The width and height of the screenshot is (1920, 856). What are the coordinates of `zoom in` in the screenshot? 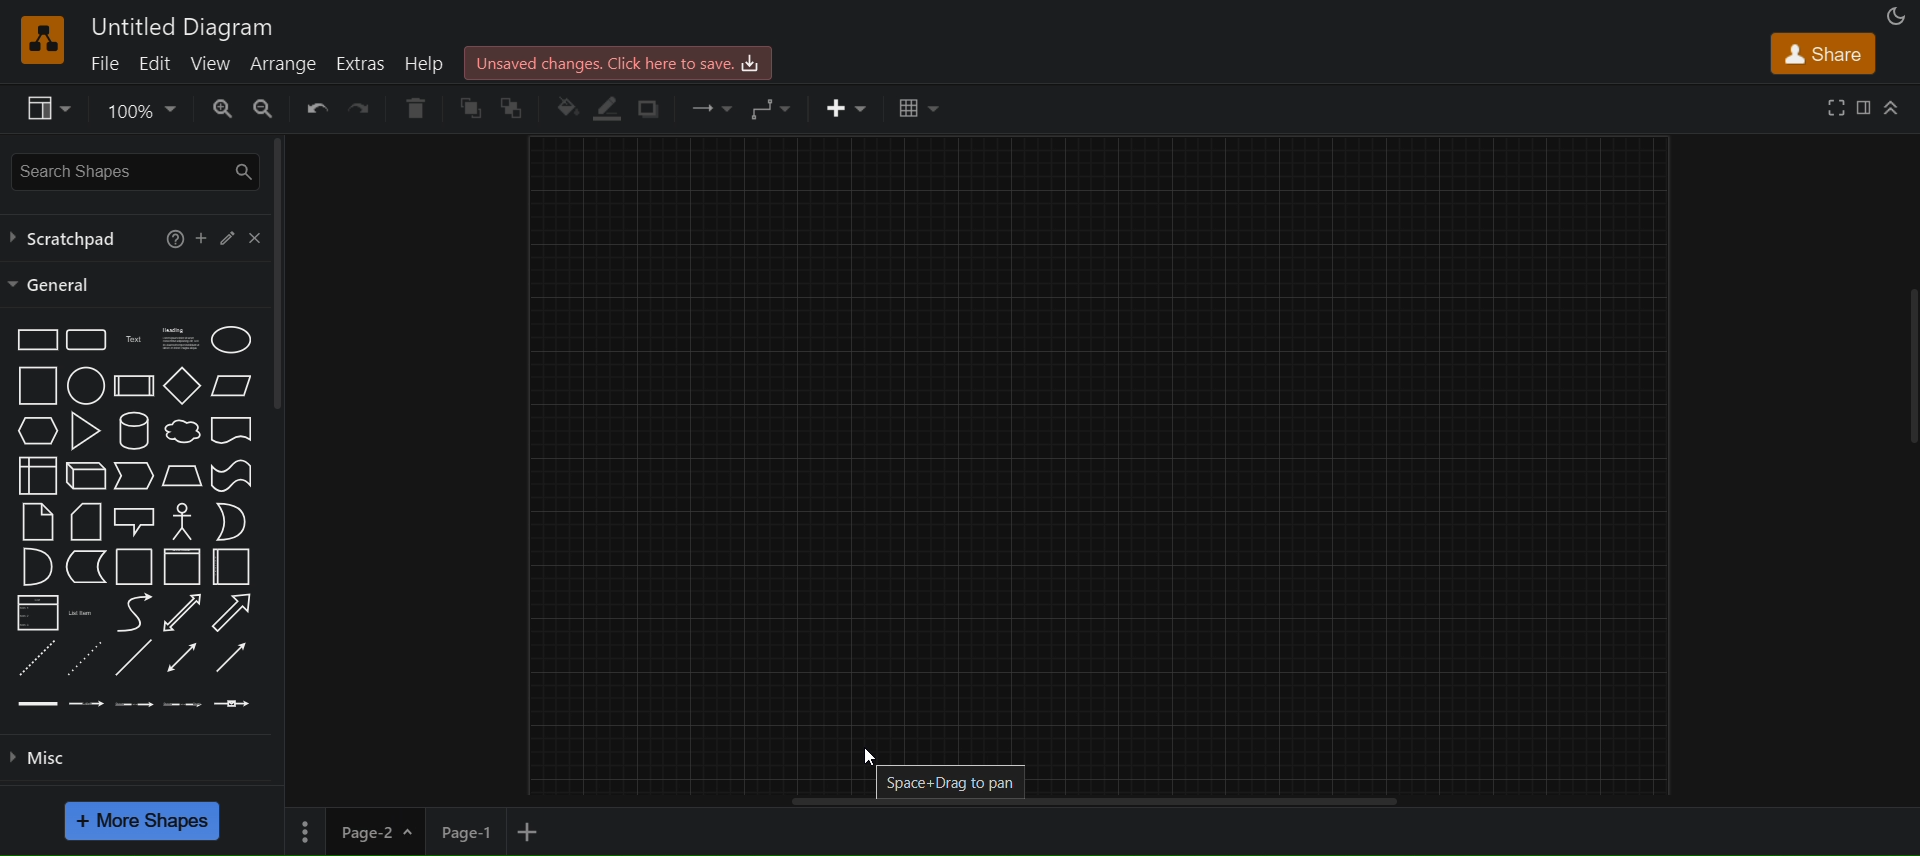 It's located at (223, 108).